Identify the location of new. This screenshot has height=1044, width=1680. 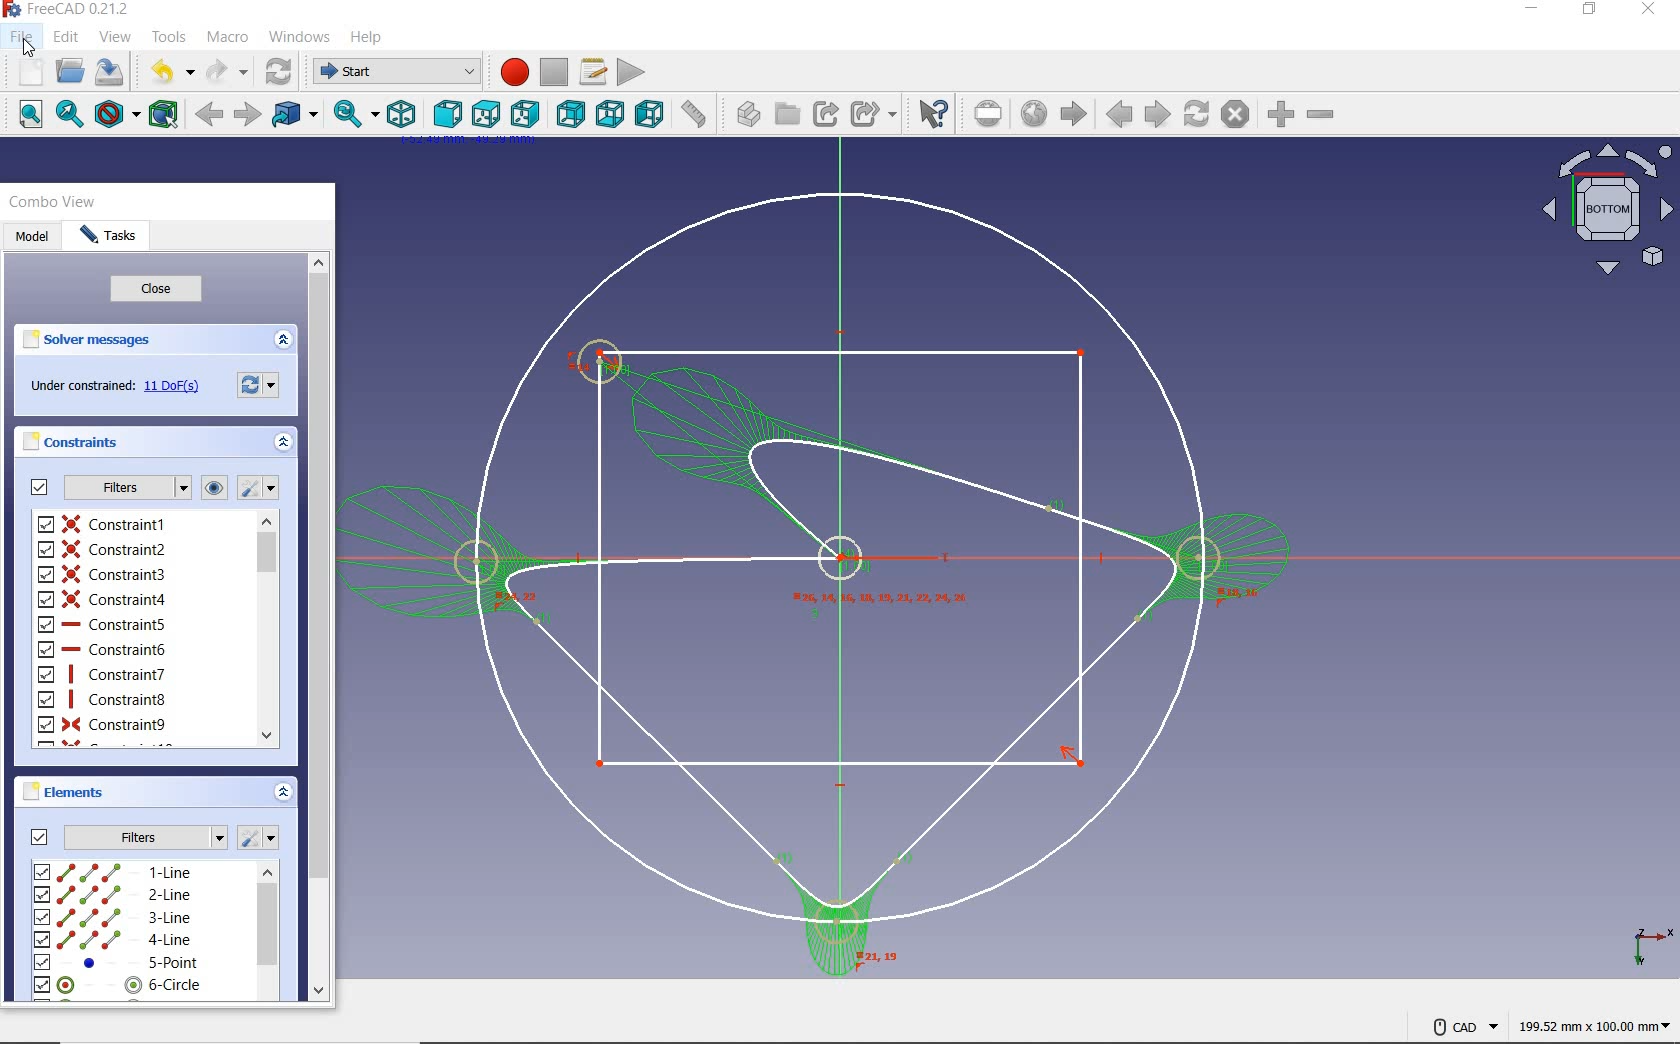
(31, 72).